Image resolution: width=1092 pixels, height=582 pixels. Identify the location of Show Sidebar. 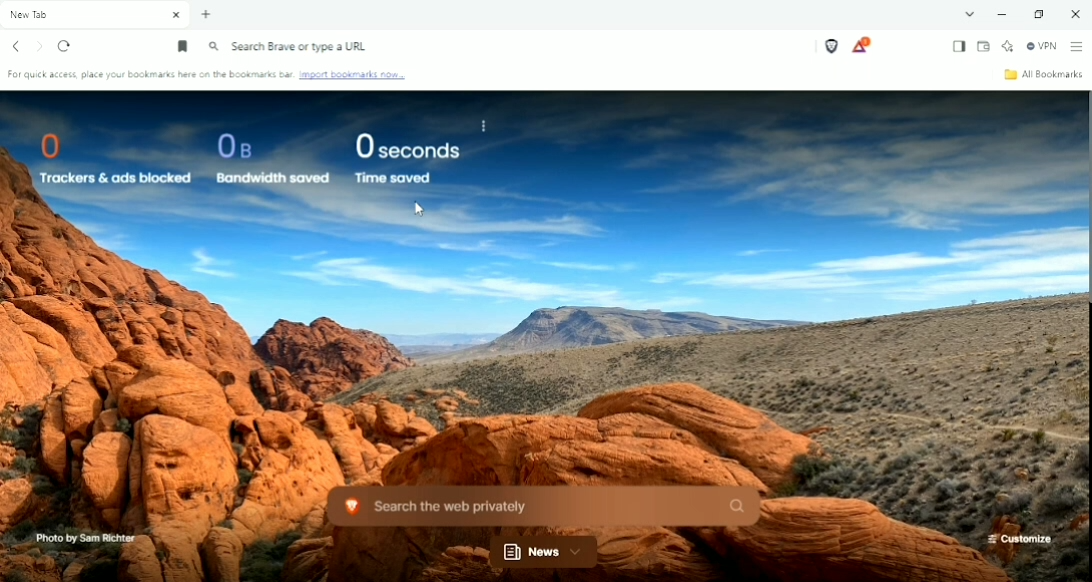
(957, 46).